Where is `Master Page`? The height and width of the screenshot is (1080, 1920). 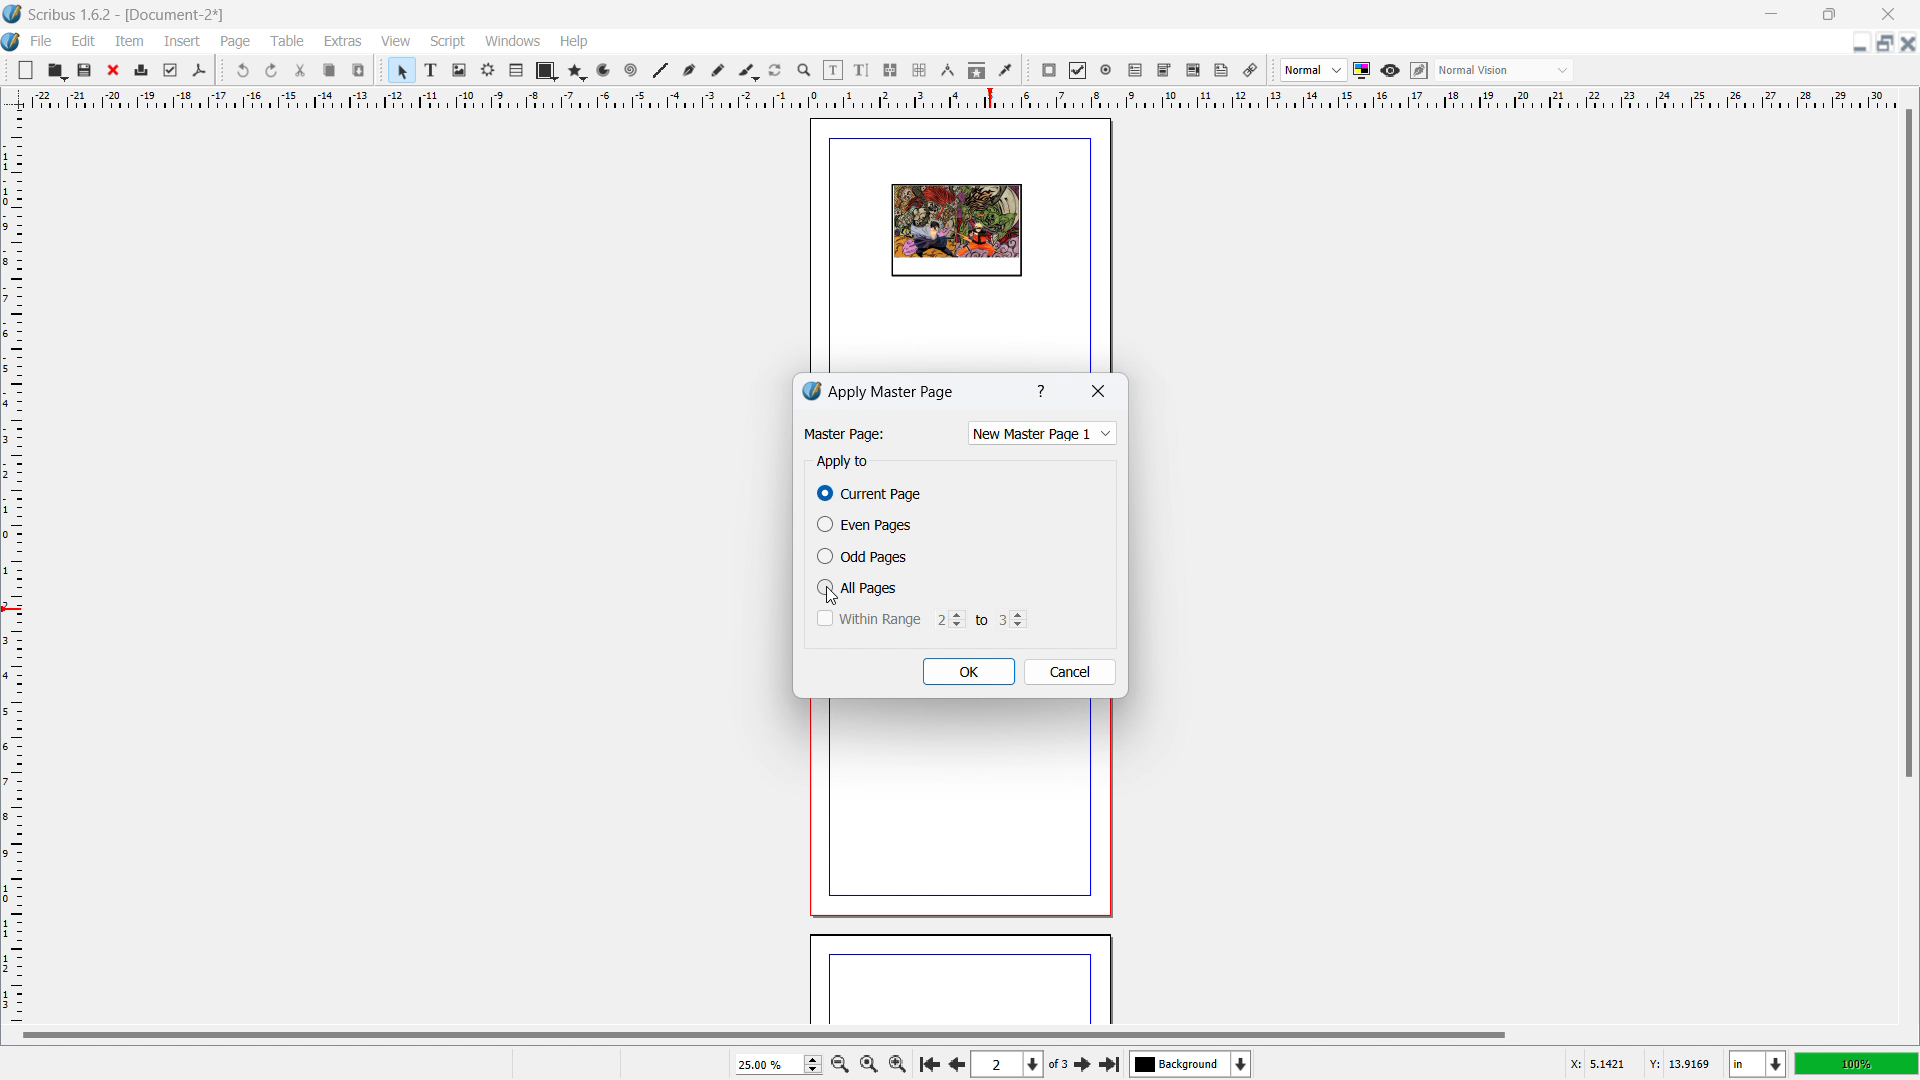 Master Page is located at coordinates (843, 434).